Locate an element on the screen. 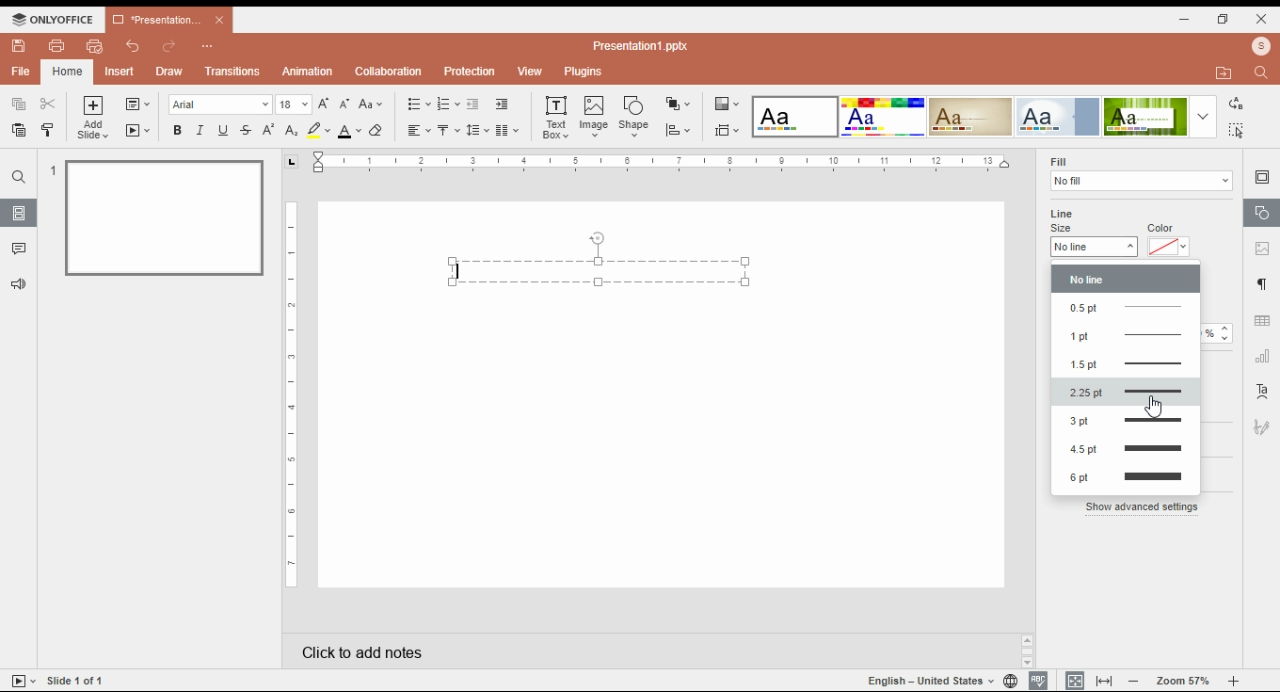 The height and width of the screenshot is (692, 1280). change case is located at coordinates (370, 104).